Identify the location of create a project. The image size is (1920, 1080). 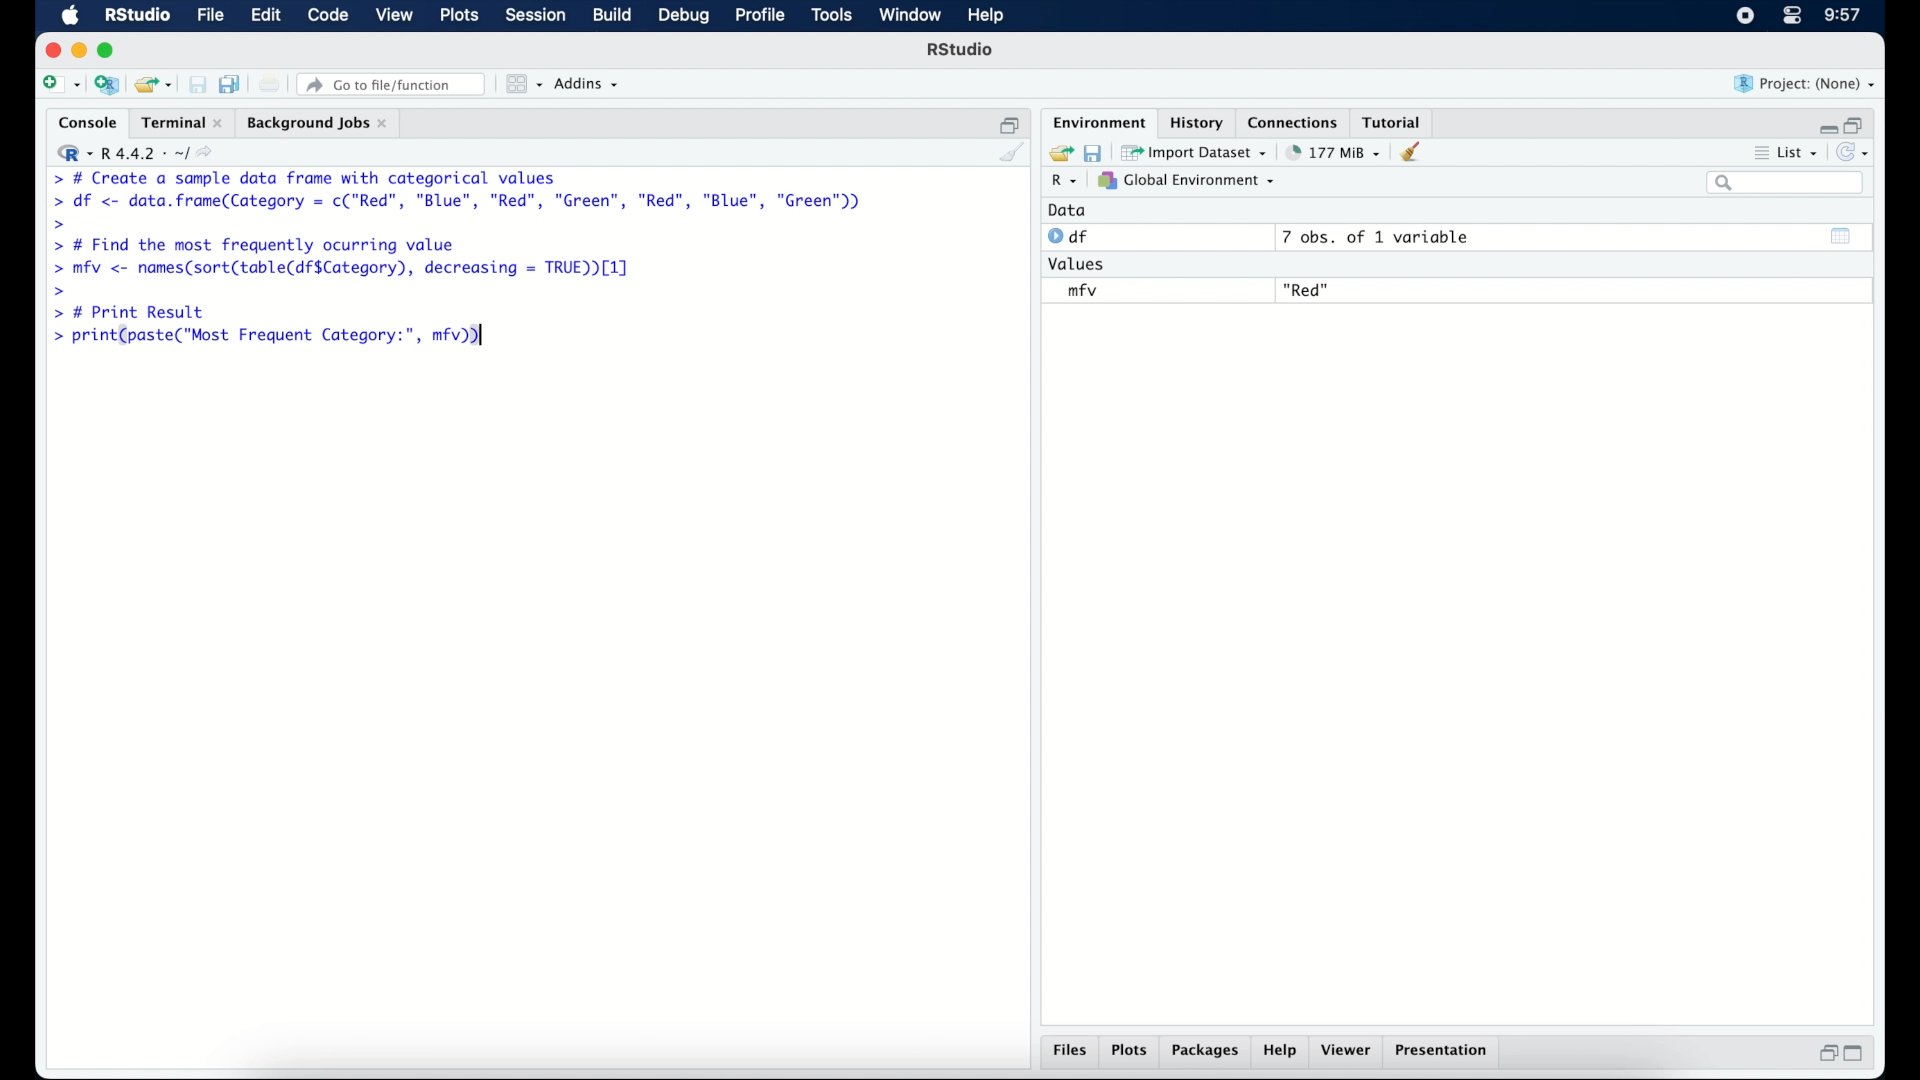
(108, 85).